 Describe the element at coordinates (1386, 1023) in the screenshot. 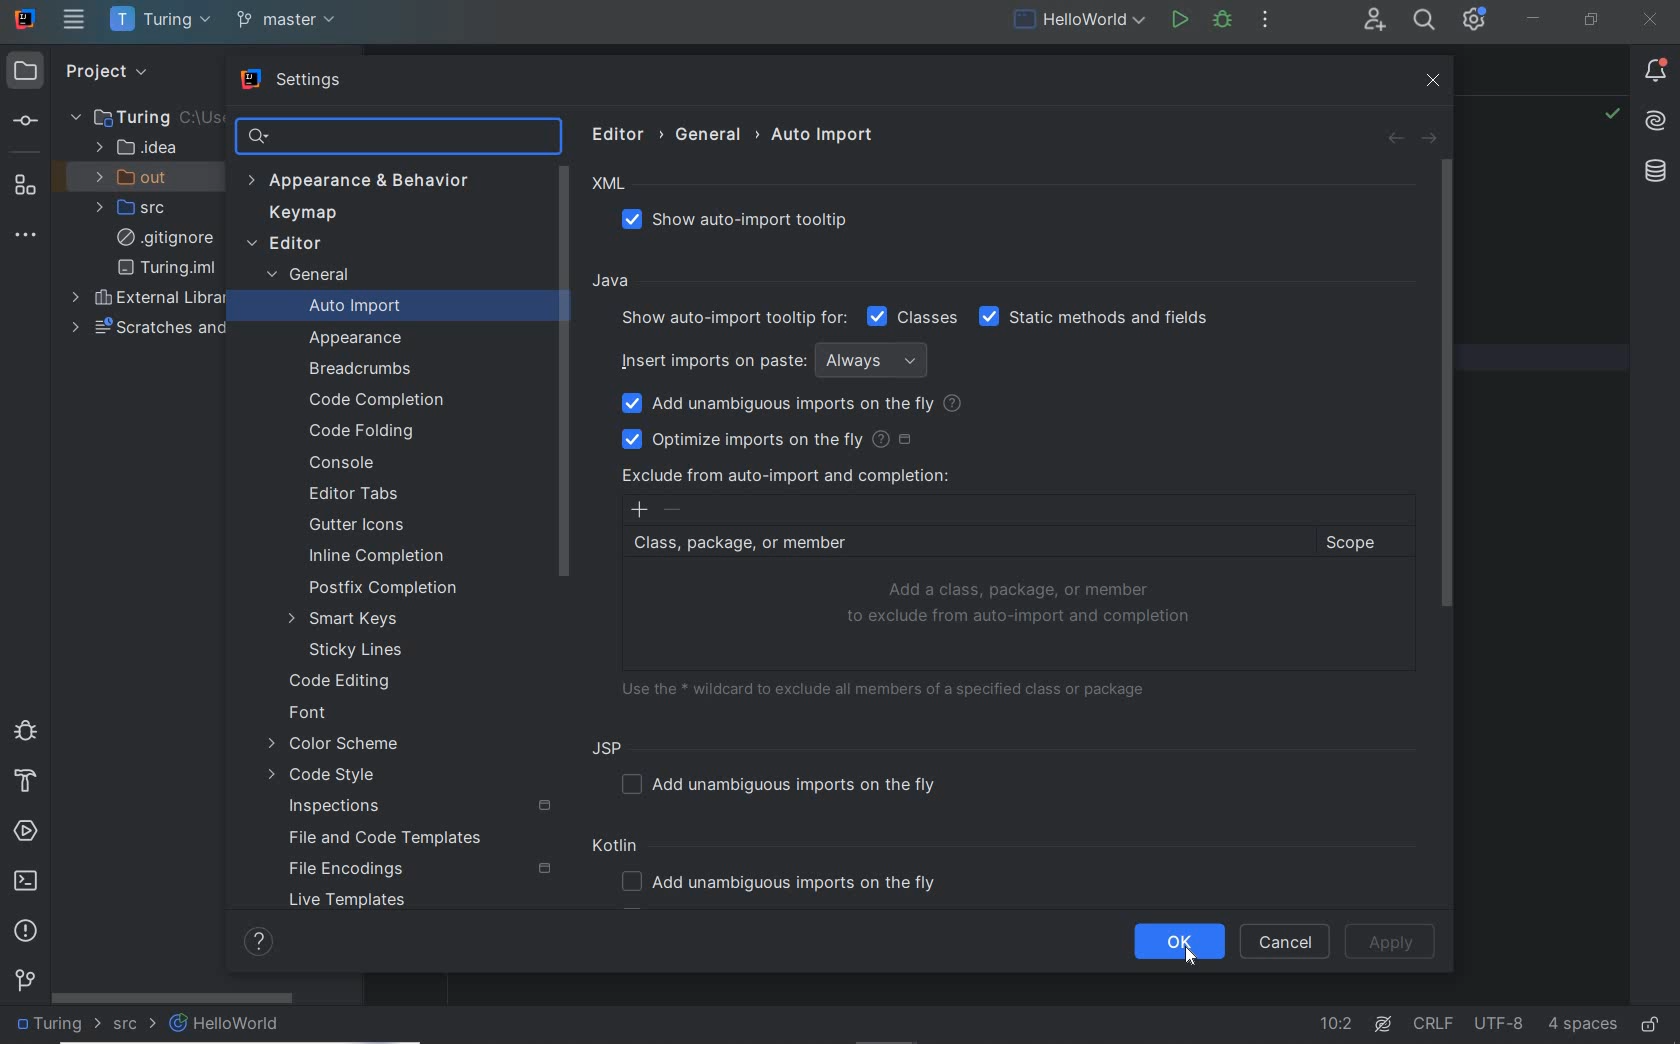

I see `AI Assistant` at that location.